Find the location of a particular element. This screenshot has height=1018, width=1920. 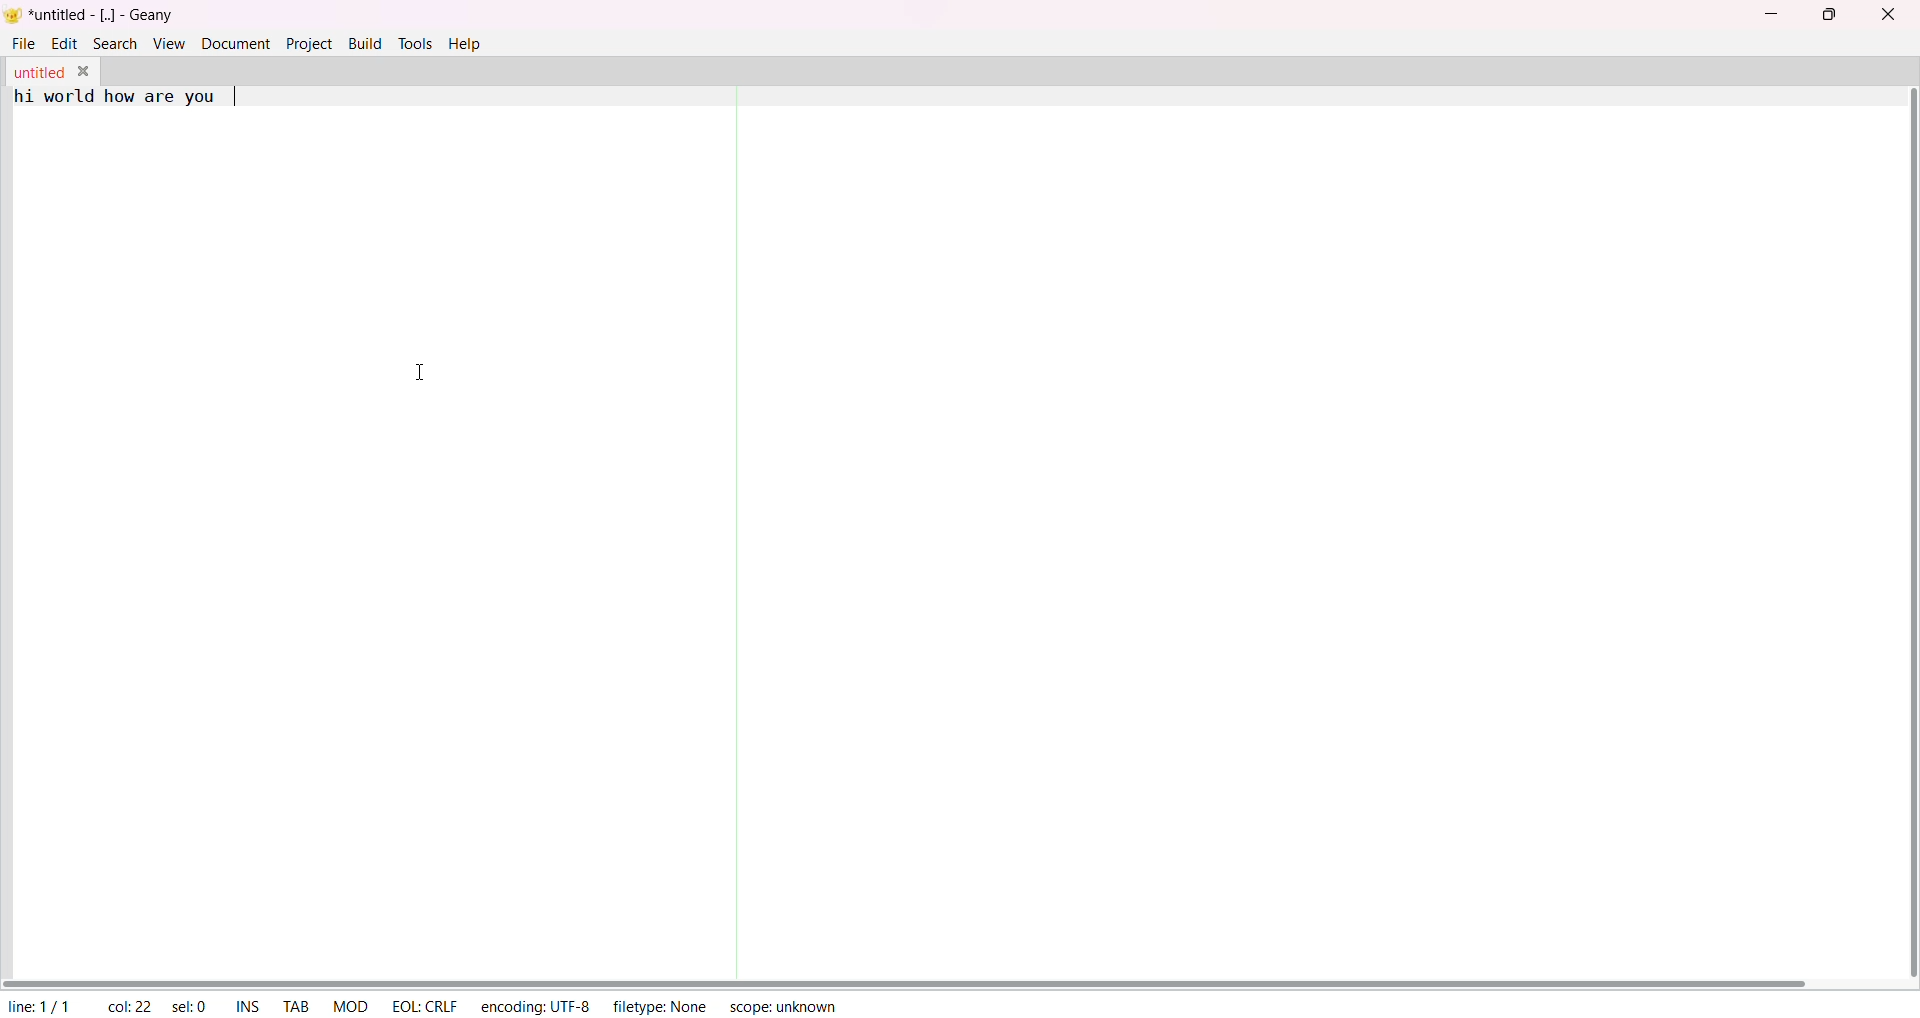

project is located at coordinates (309, 43).